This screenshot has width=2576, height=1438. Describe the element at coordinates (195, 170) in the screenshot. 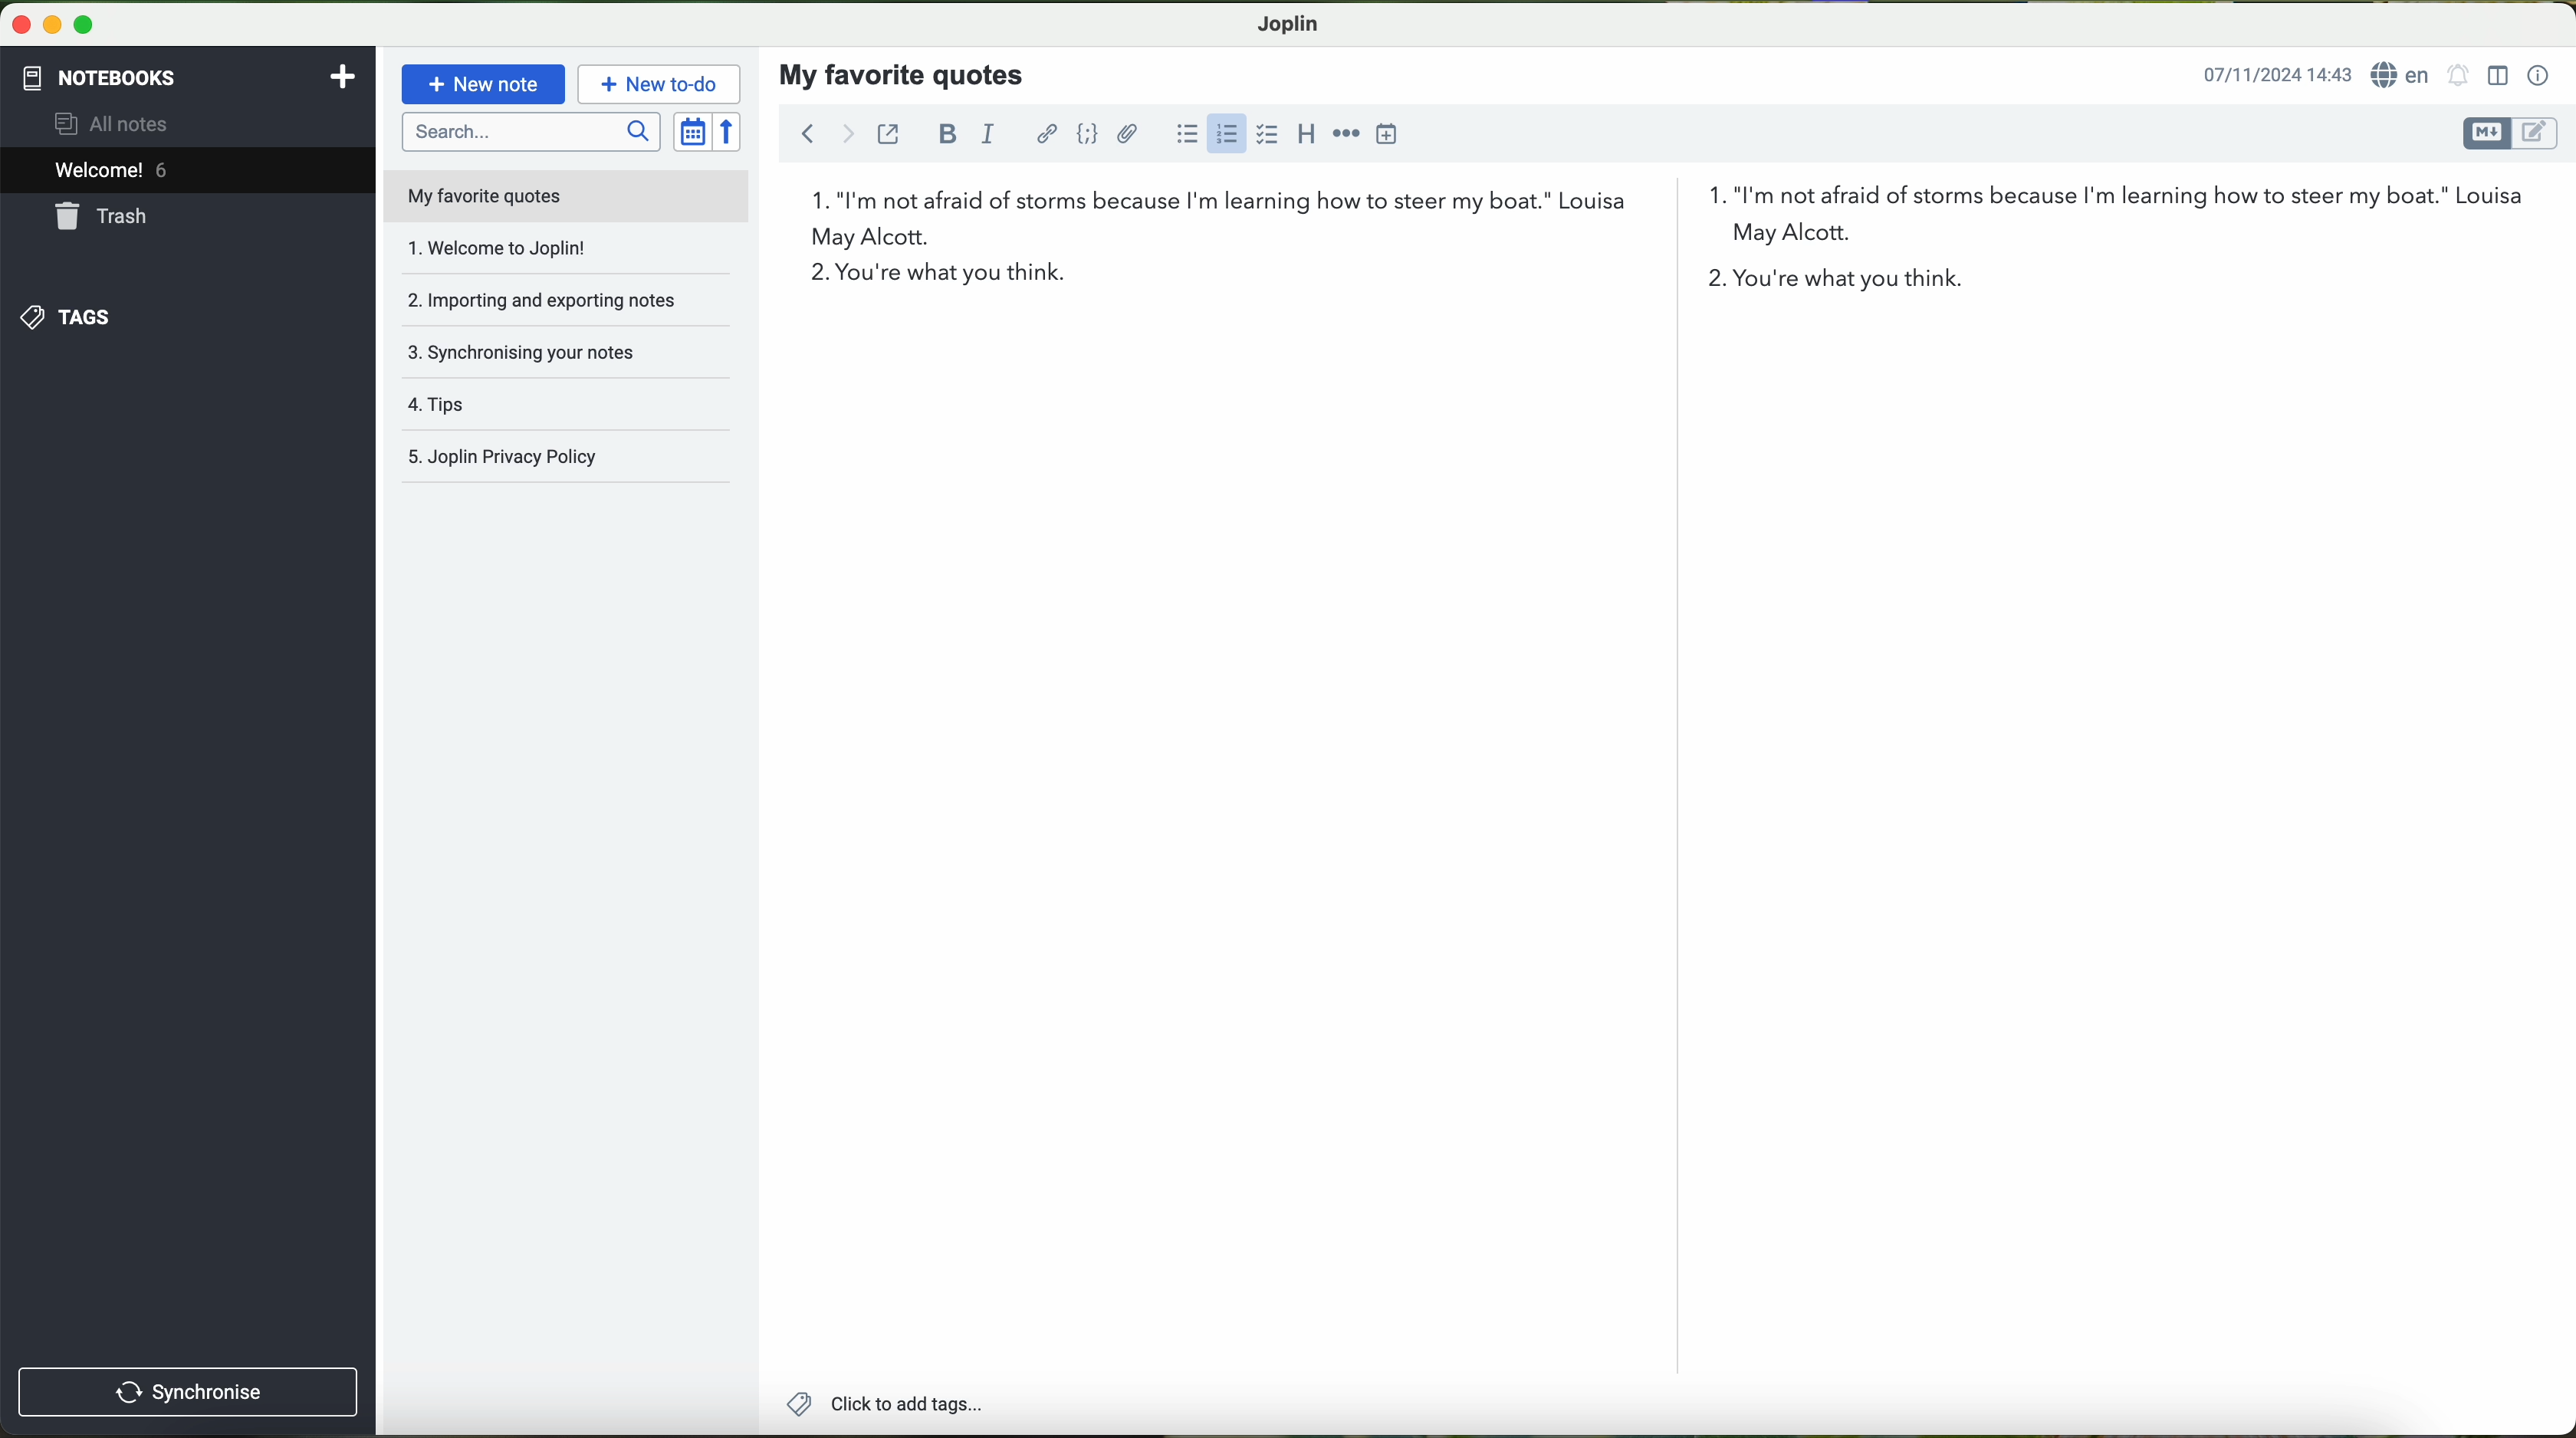

I see `welcome 6` at that location.